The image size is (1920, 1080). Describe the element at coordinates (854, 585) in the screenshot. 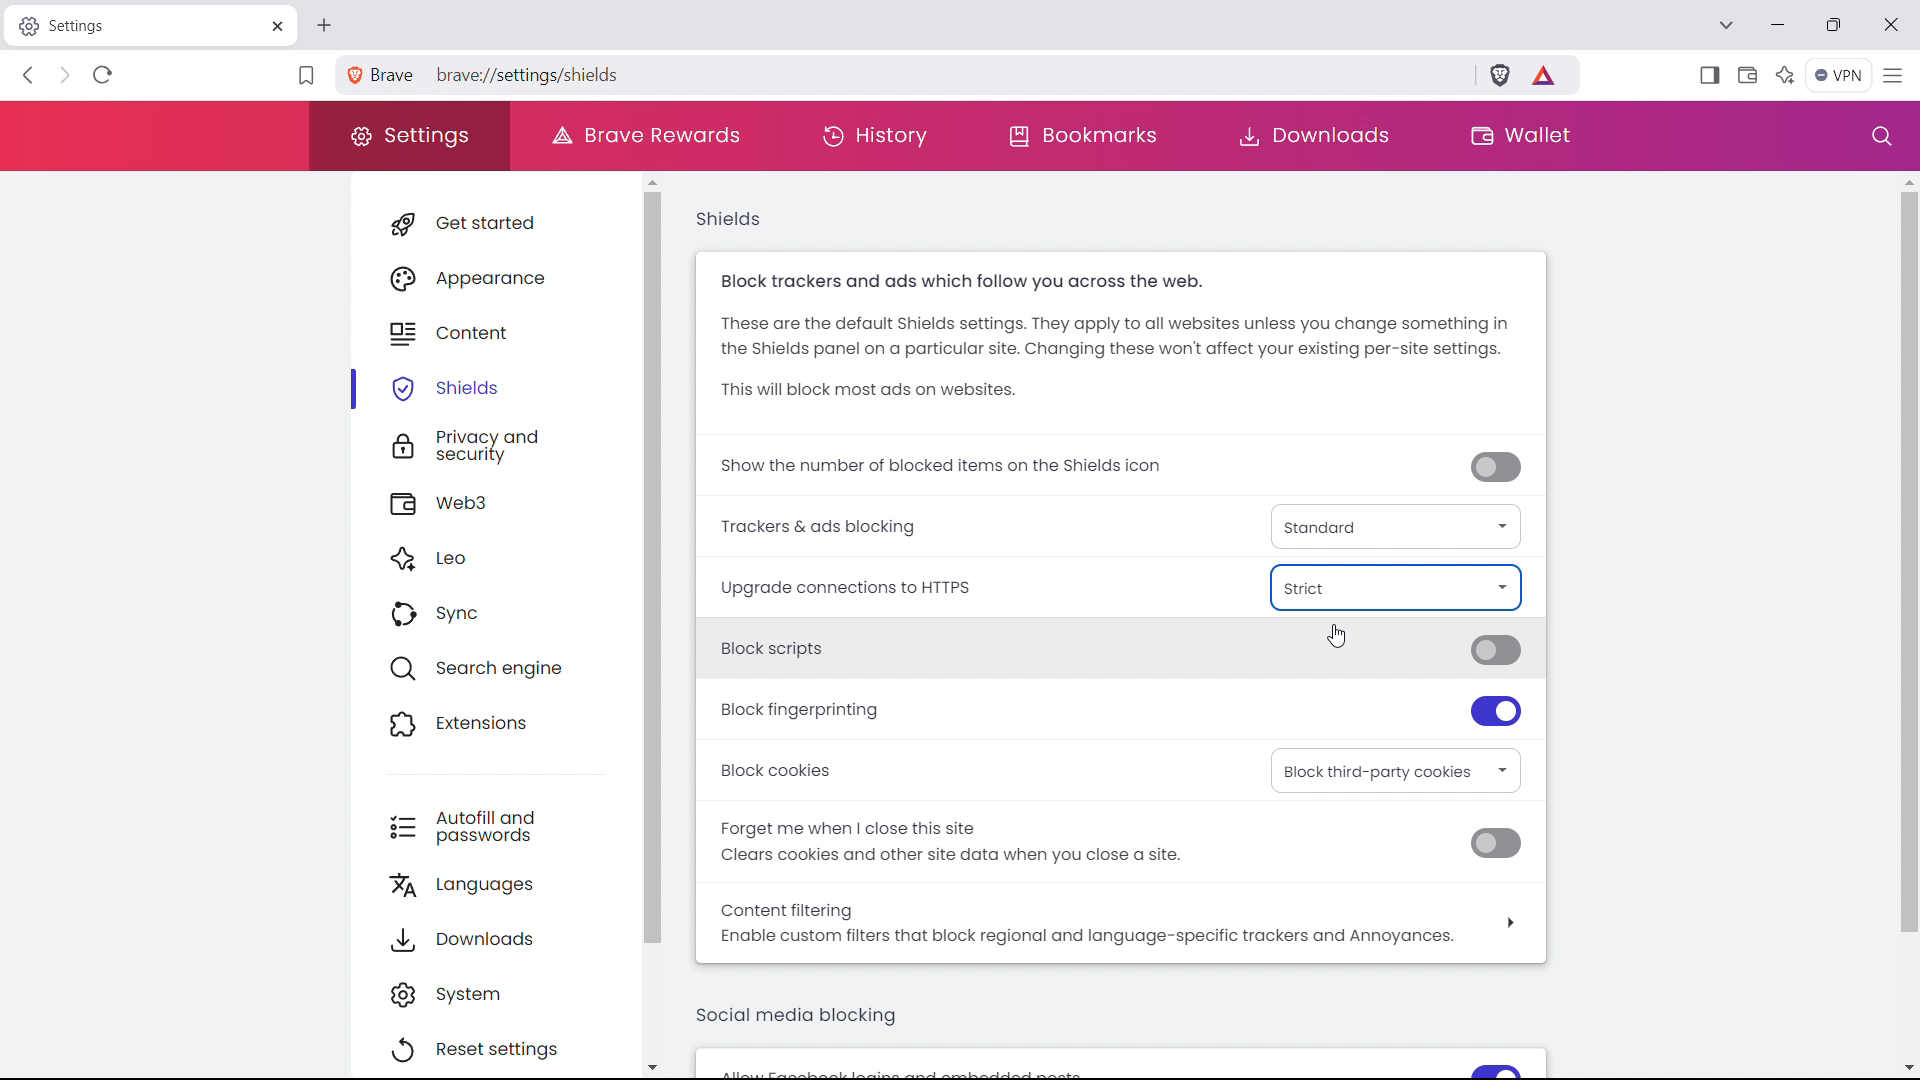

I see `Upgrade connections to HTTPS` at that location.